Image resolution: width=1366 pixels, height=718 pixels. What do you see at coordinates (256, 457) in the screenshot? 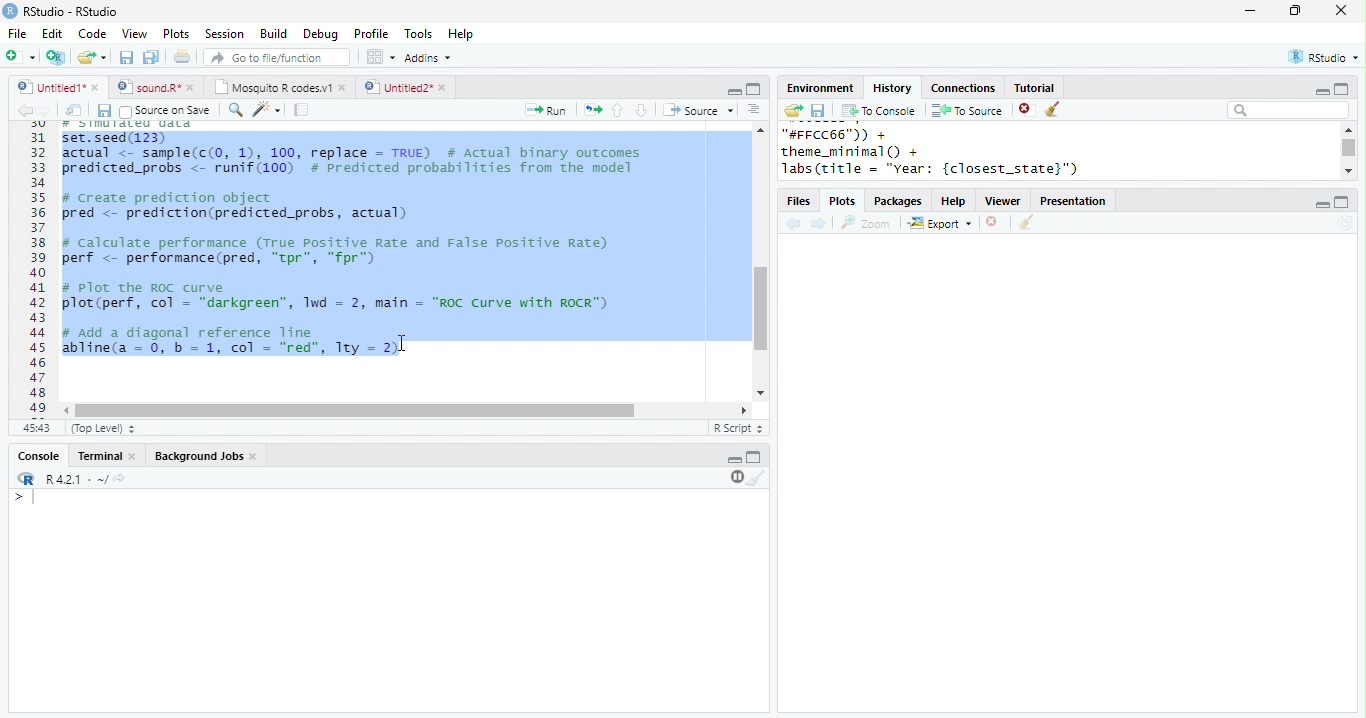
I see `close` at bounding box center [256, 457].